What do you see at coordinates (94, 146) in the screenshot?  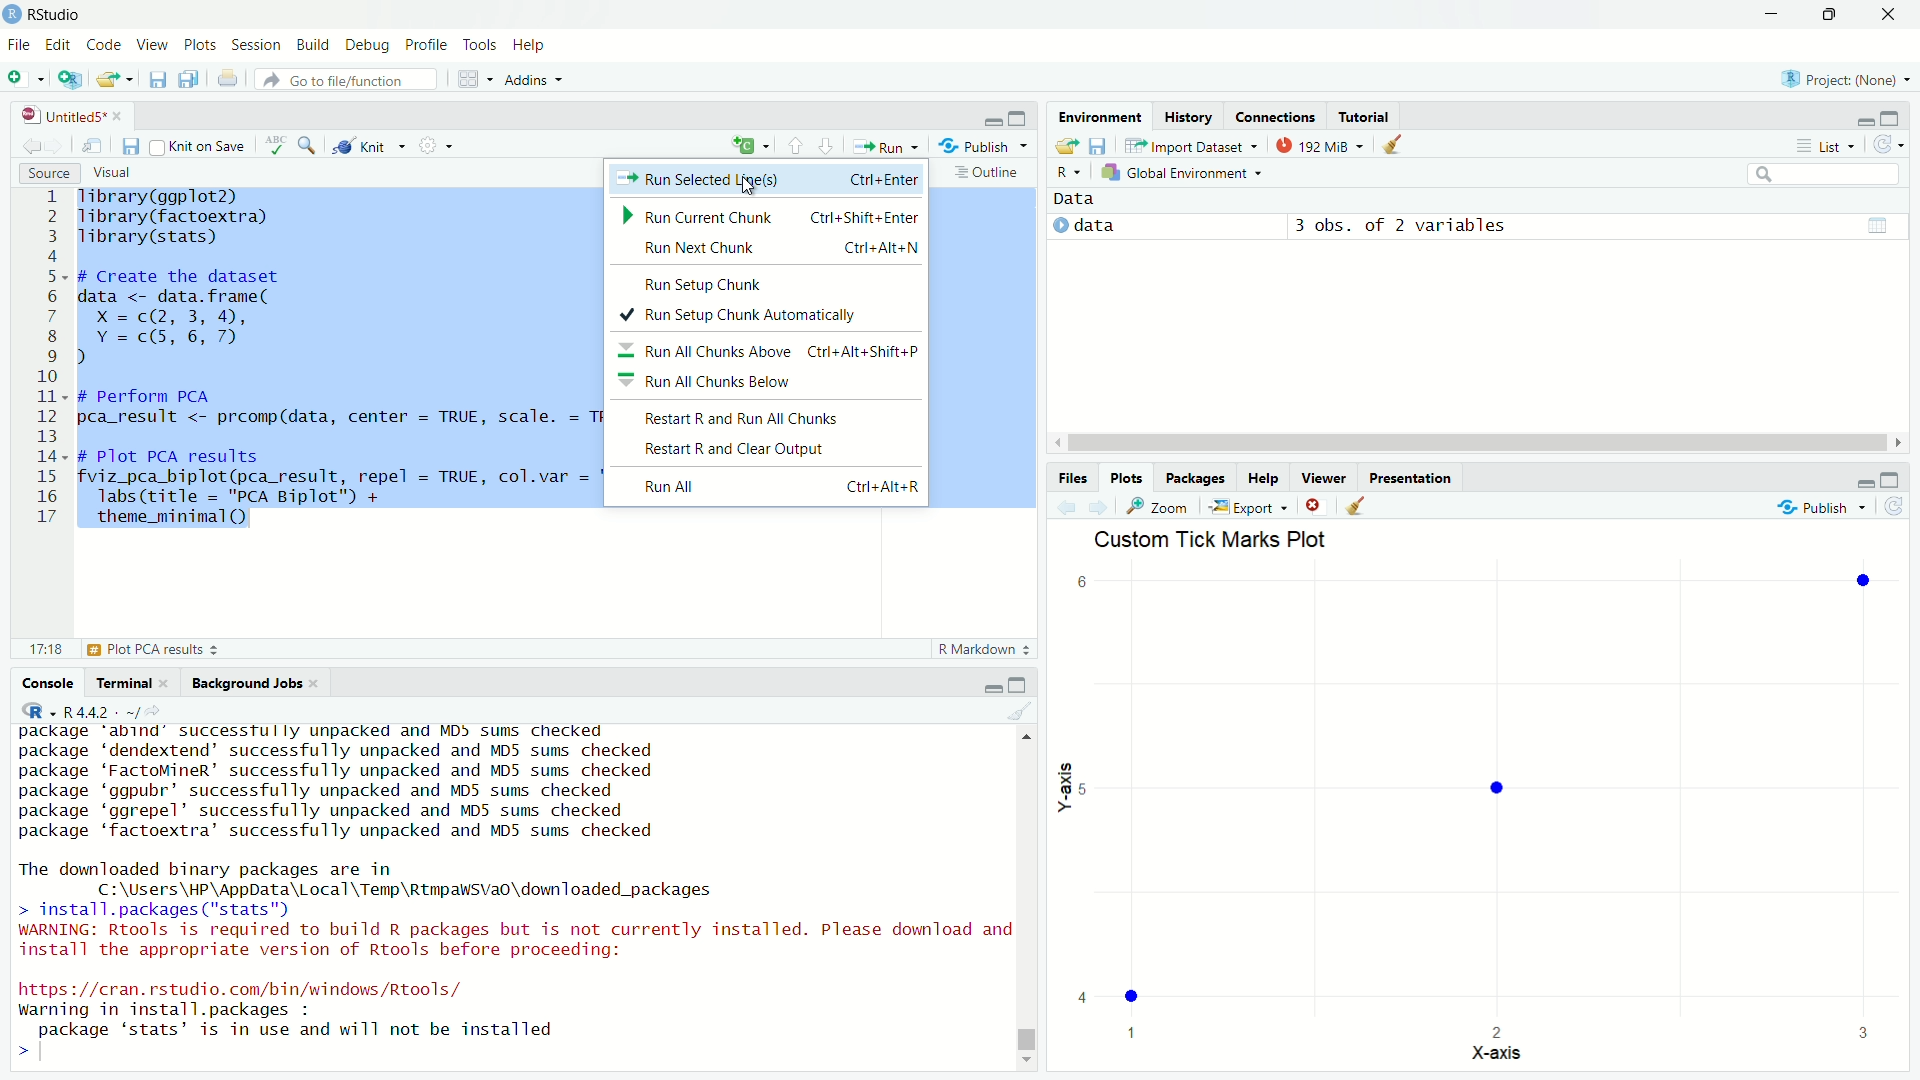 I see `show in new window` at bounding box center [94, 146].